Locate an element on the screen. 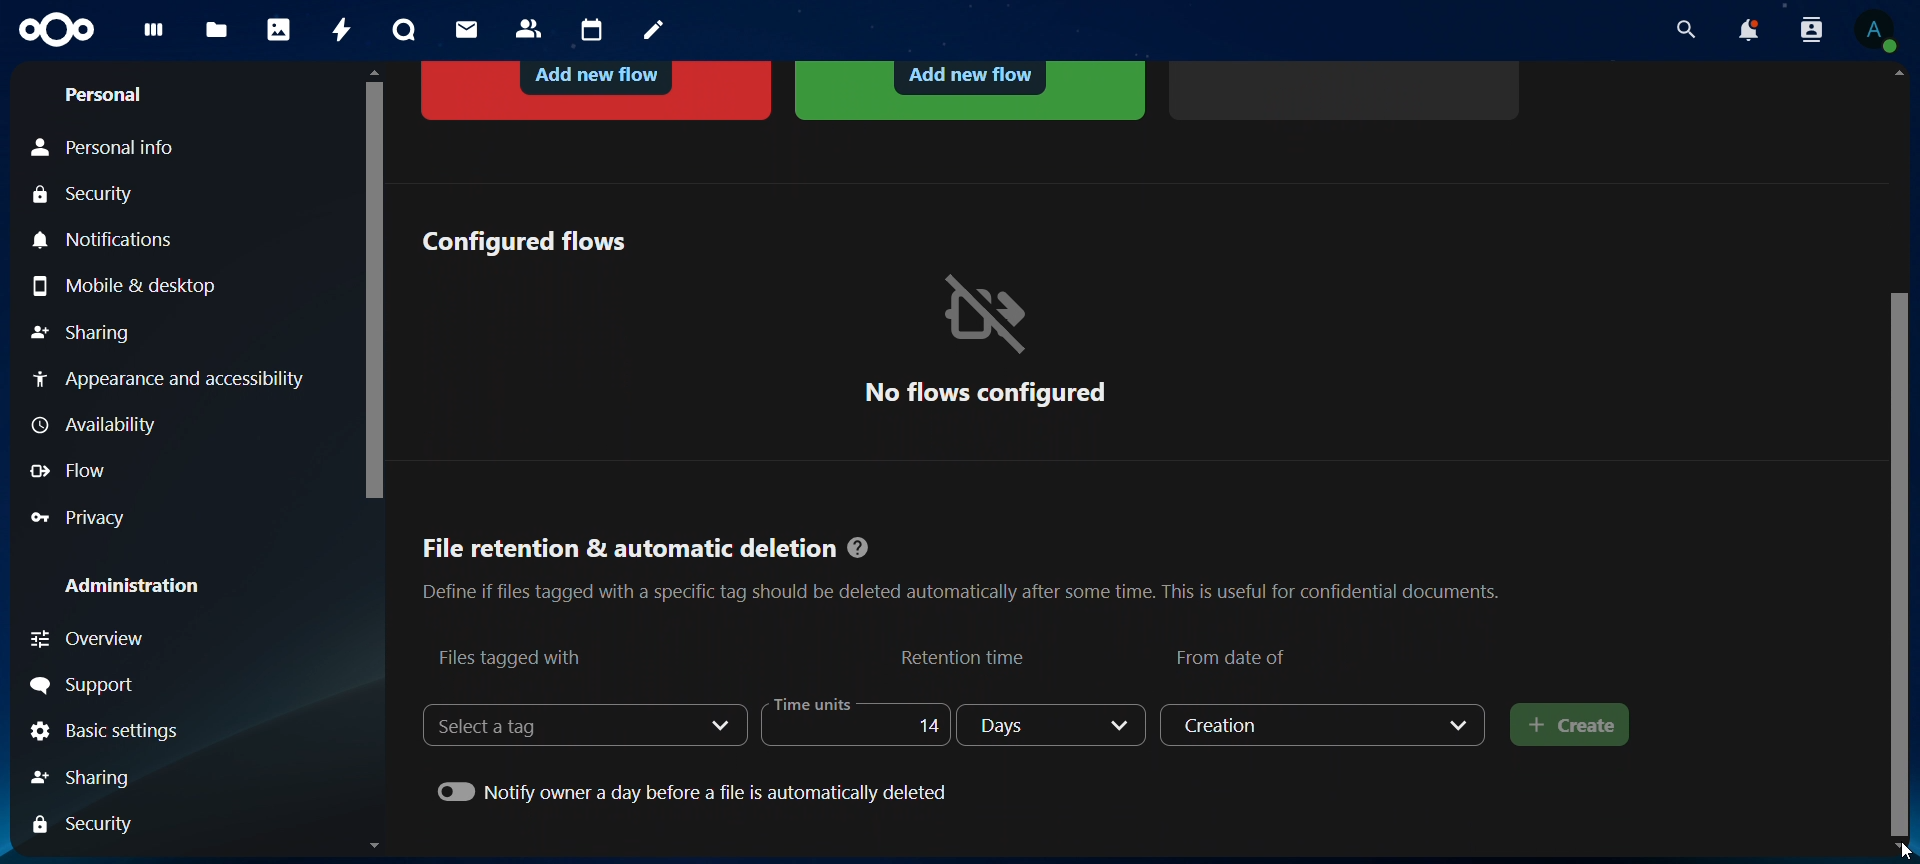  basic settings is located at coordinates (107, 733).